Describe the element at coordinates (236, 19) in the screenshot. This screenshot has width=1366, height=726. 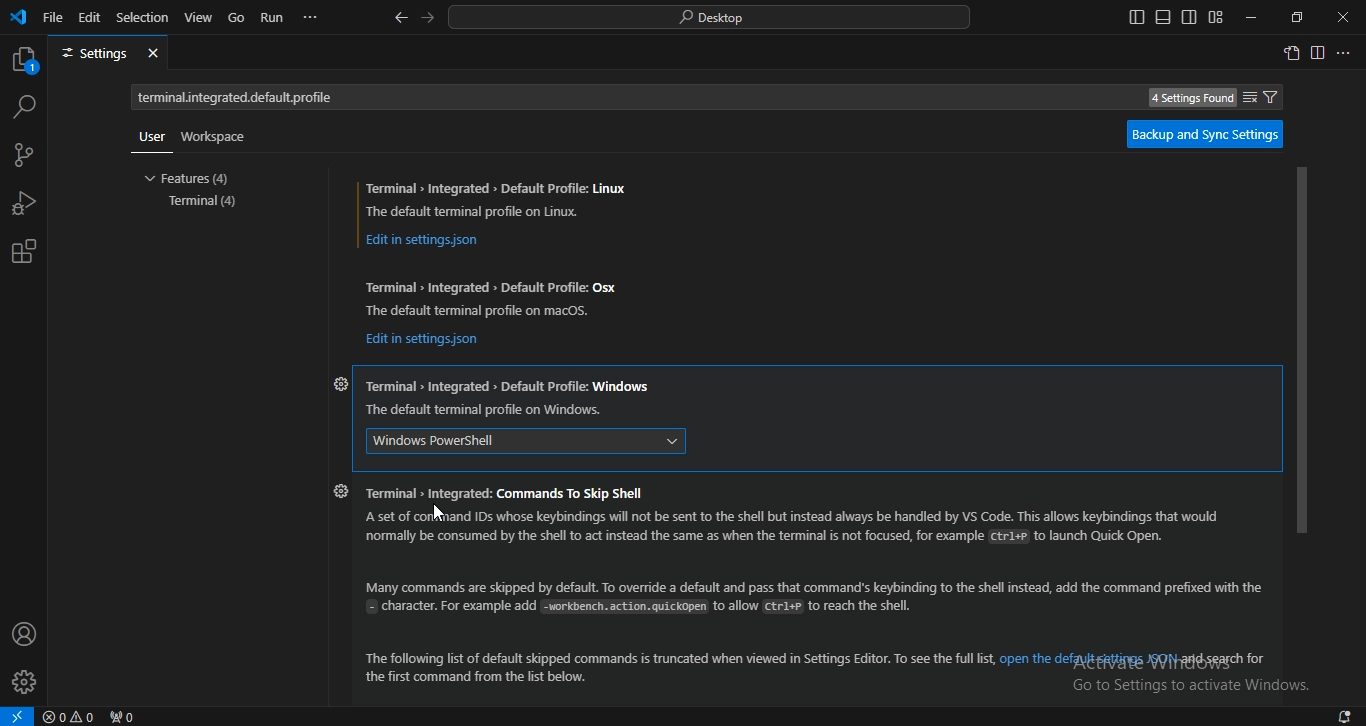
I see `go` at that location.